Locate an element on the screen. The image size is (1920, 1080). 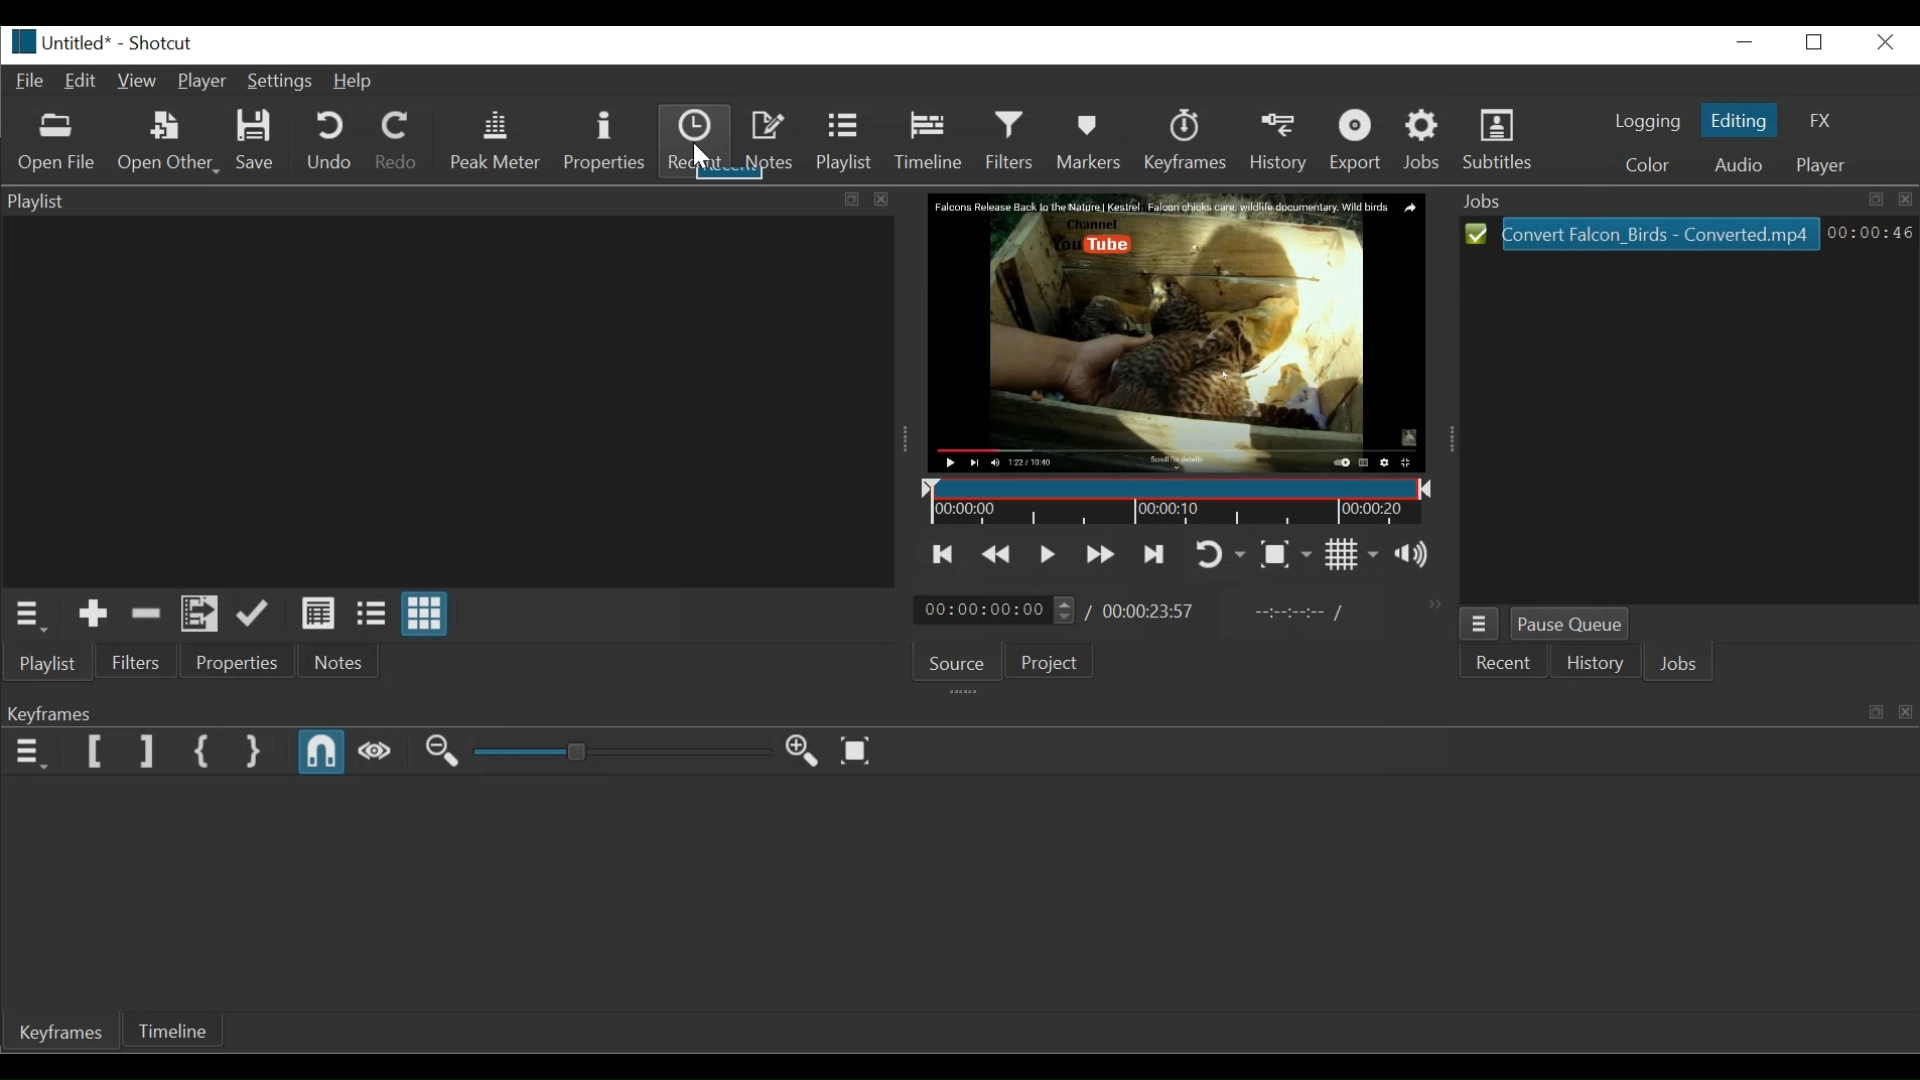
Open Other is located at coordinates (165, 141).